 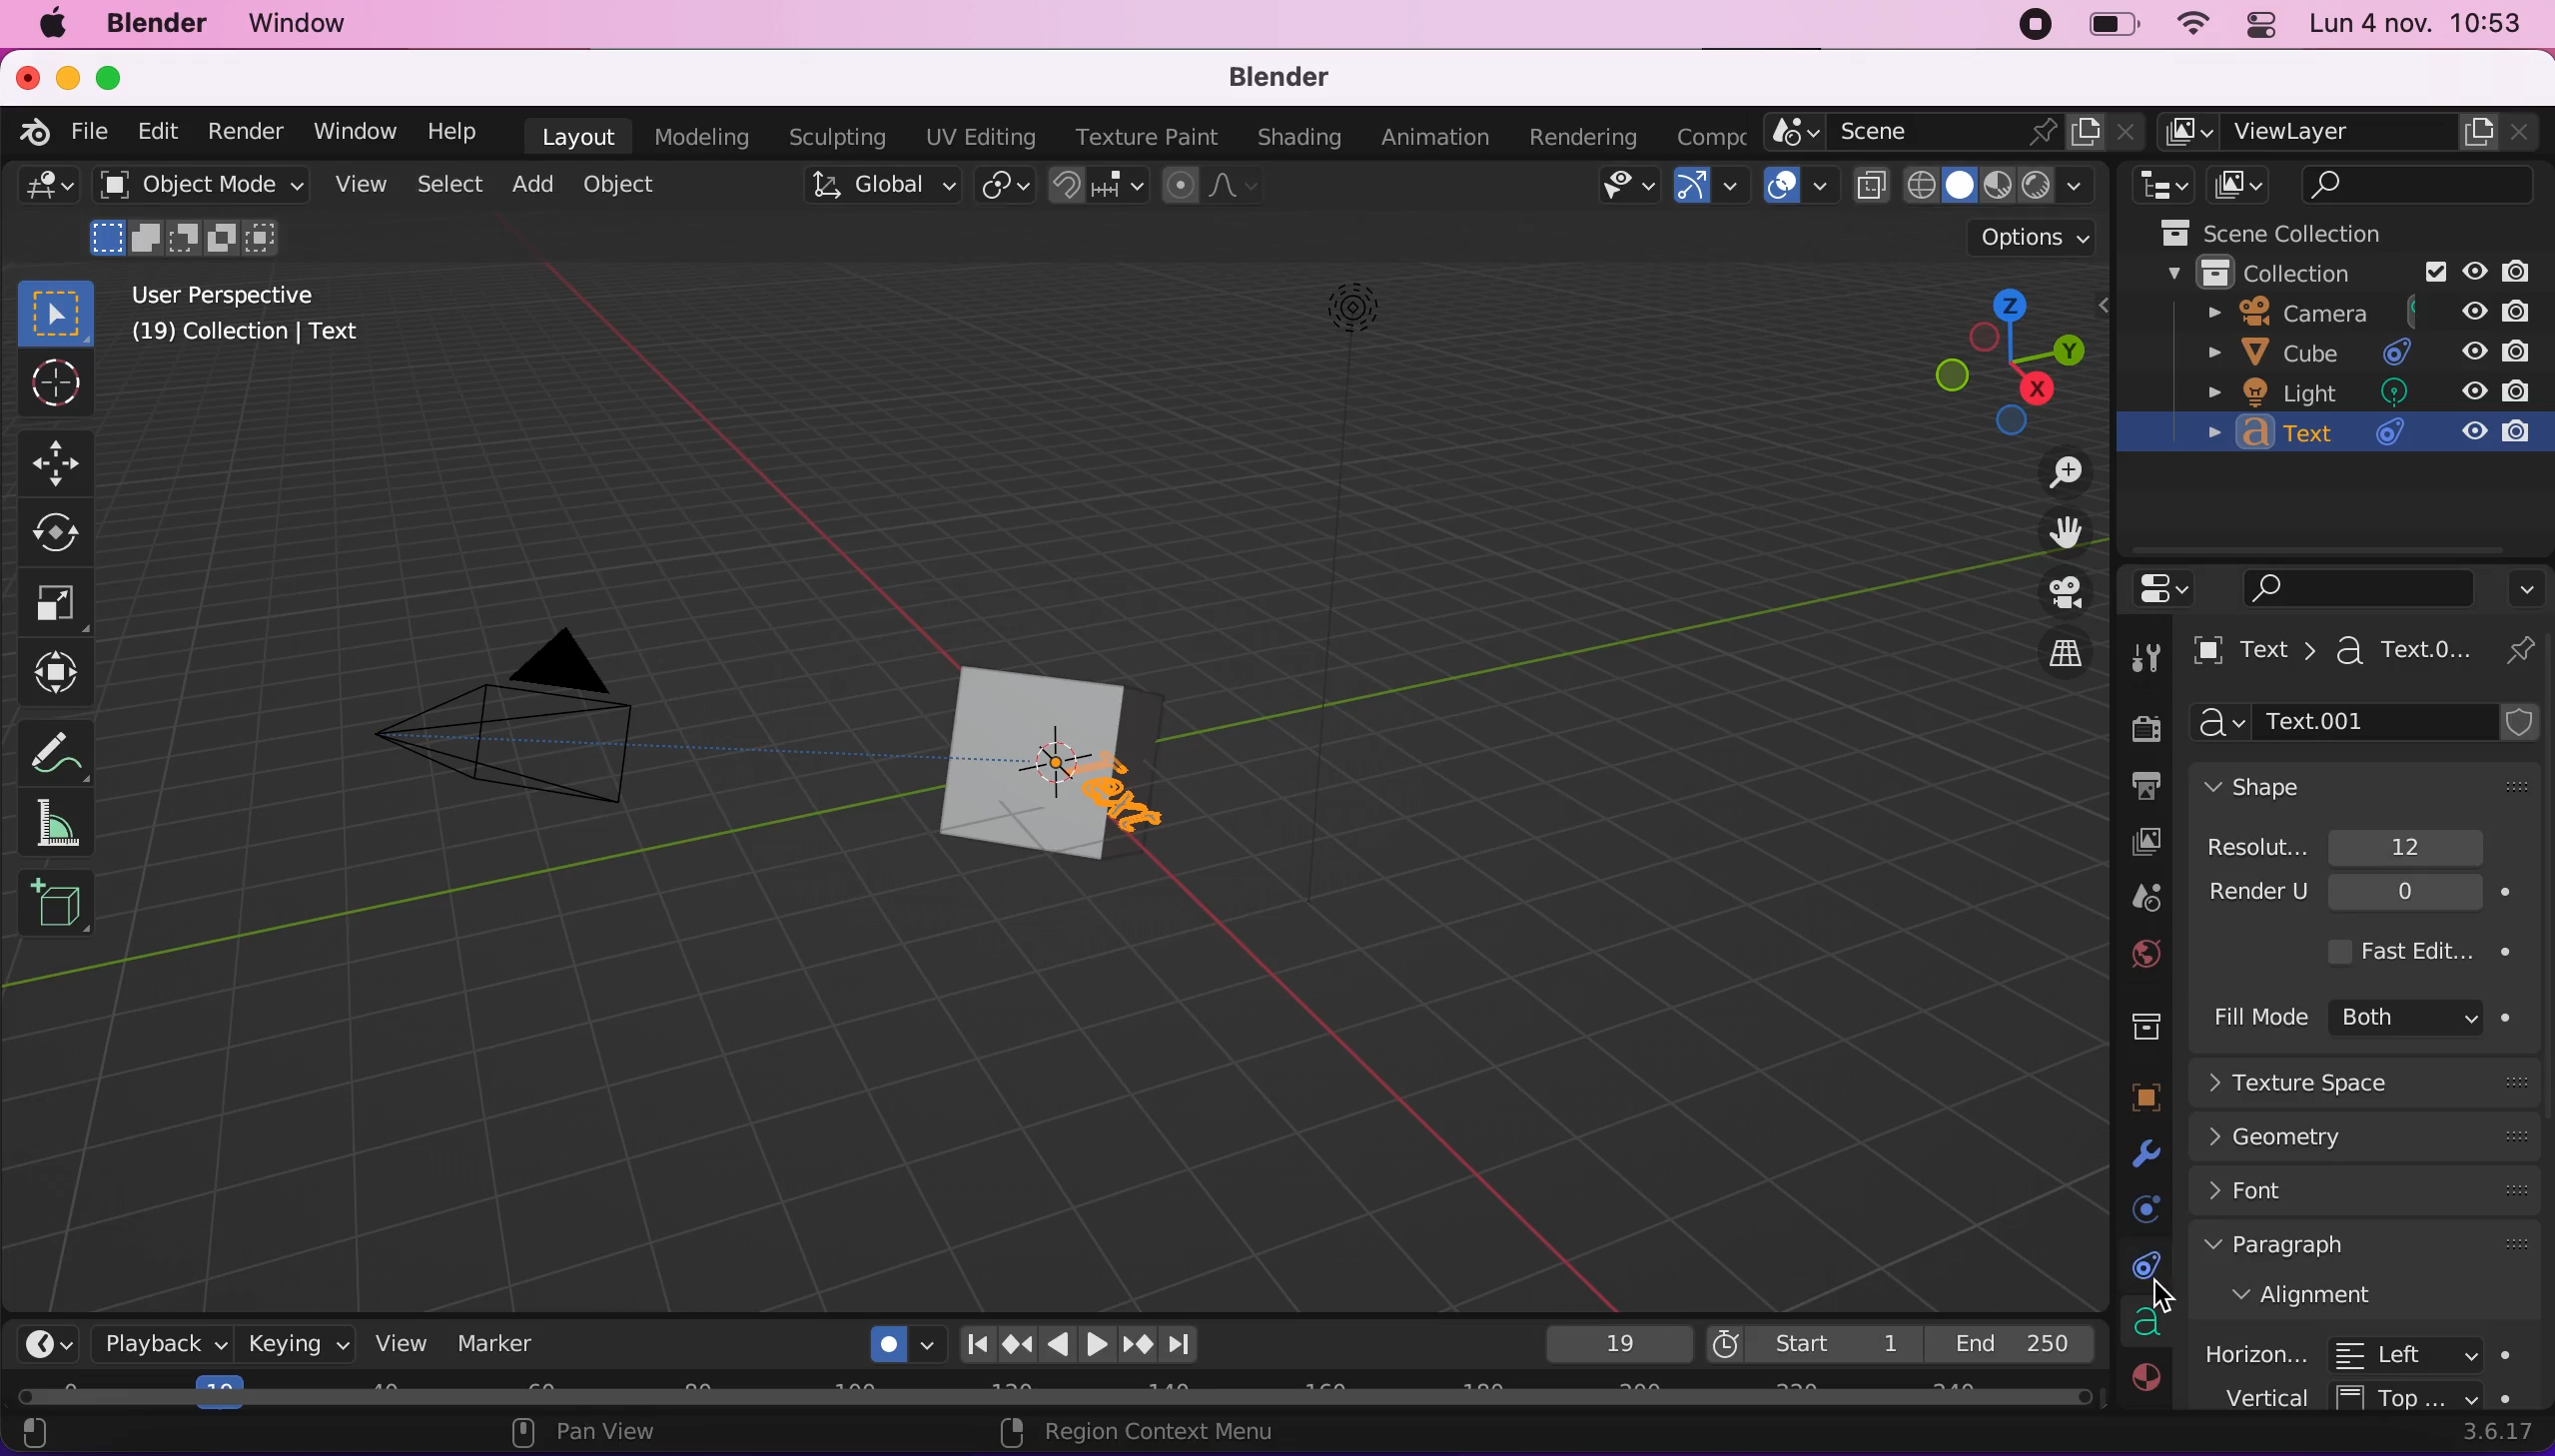 What do you see at coordinates (203, 217) in the screenshot?
I see `object mode` at bounding box center [203, 217].